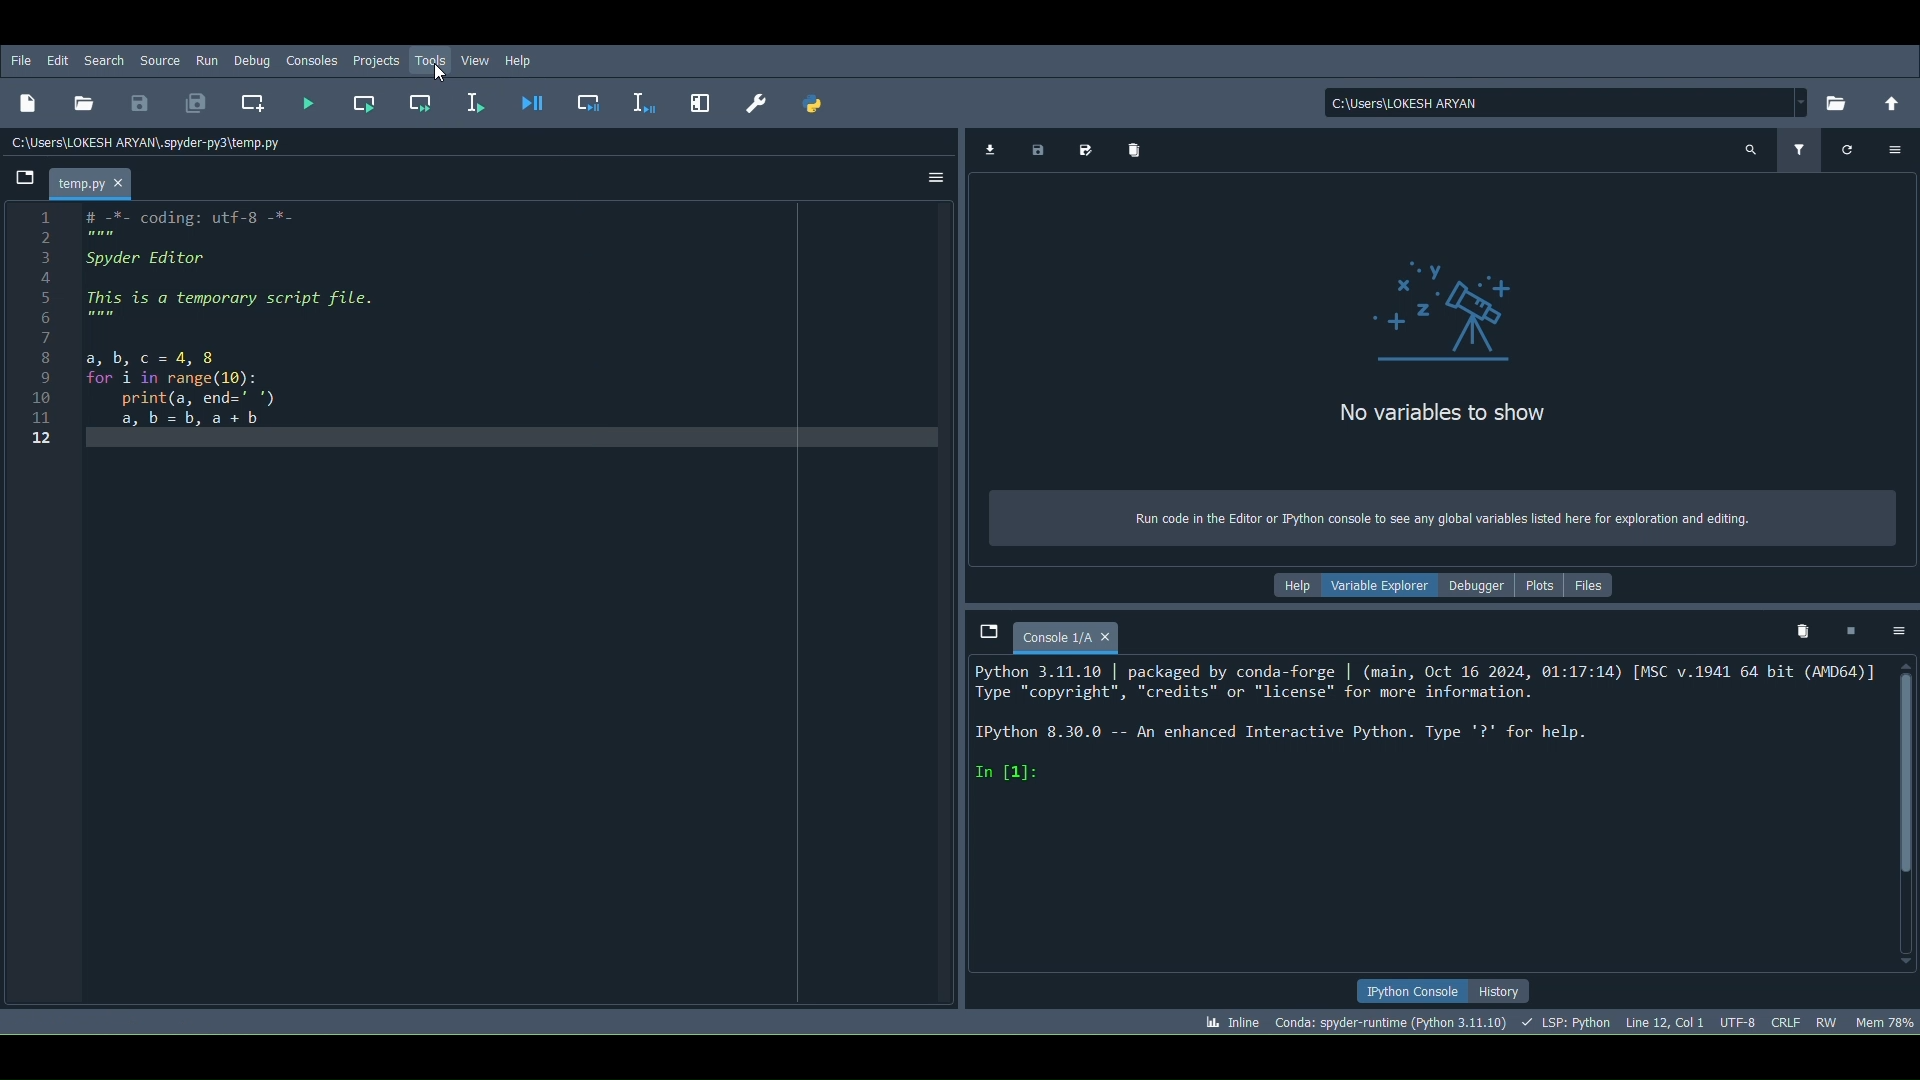 The image size is (1920, 1080). I want to click on Save data as, so click(1081, 147).